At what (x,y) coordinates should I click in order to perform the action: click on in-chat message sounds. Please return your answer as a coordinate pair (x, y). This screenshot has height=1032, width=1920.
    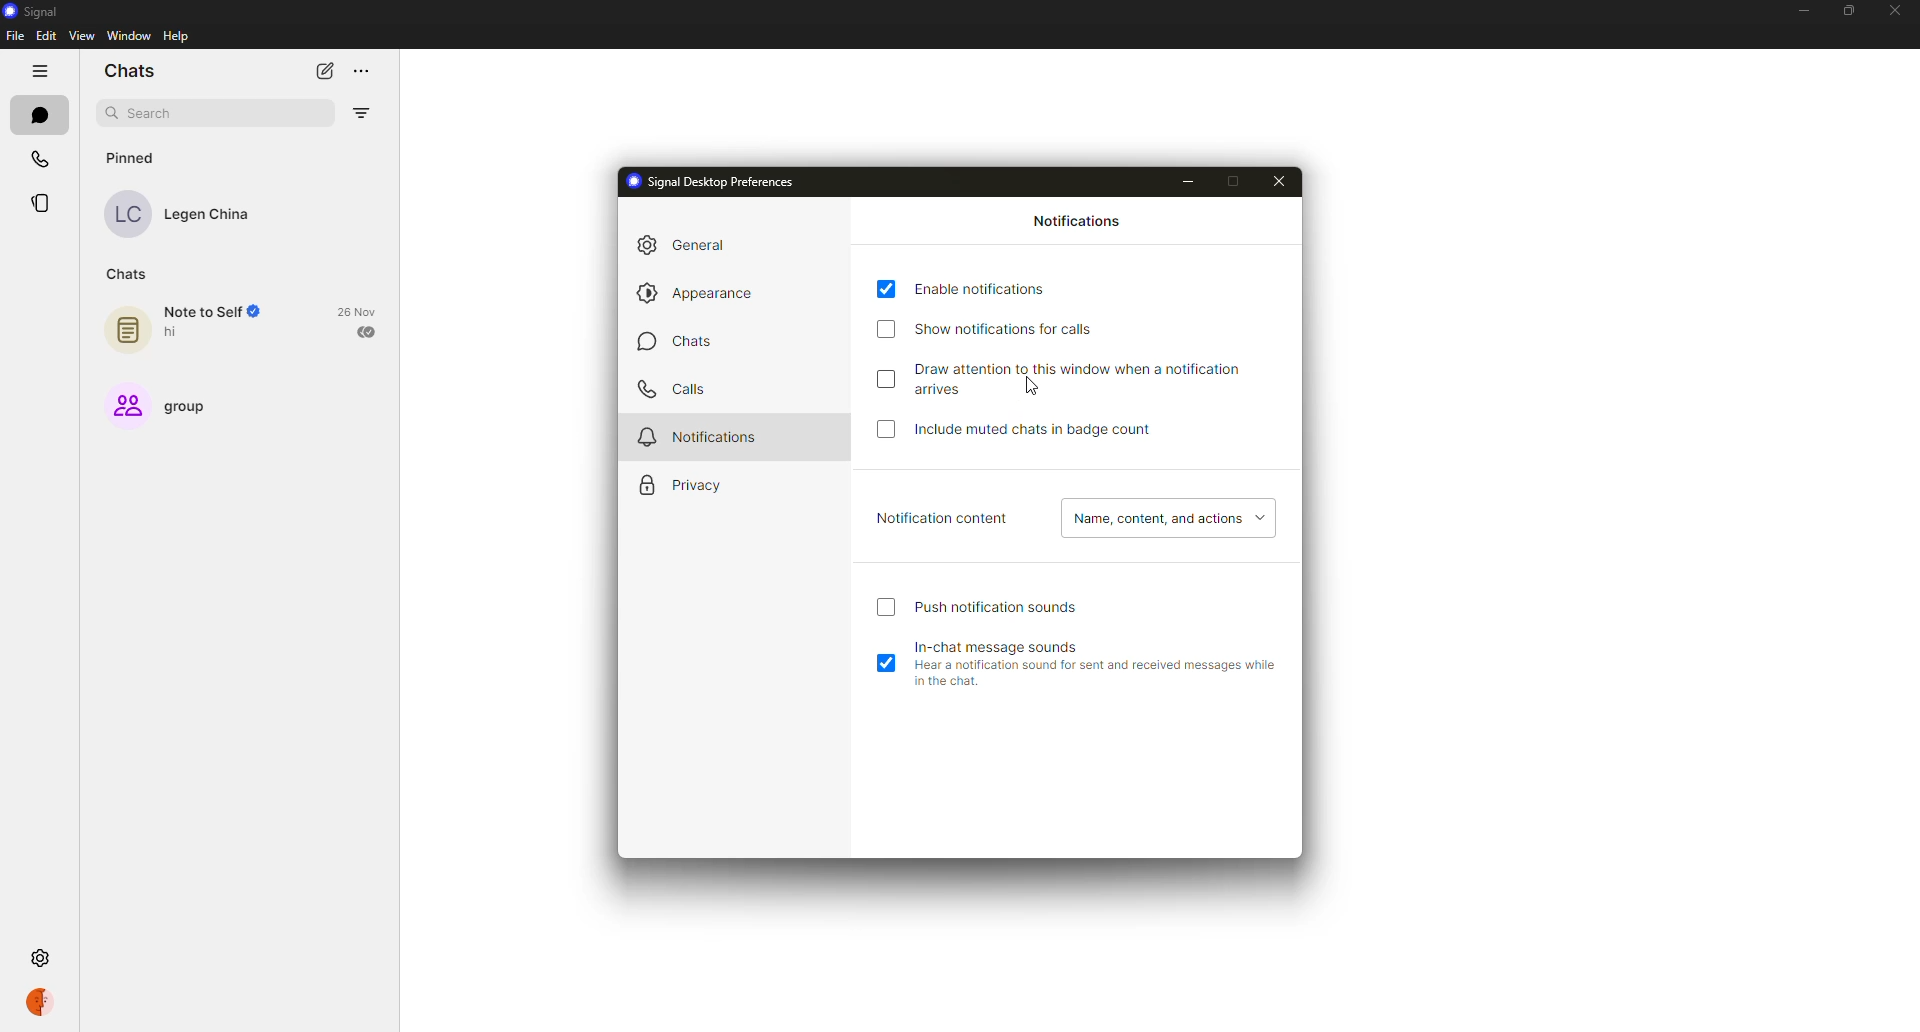
    Looking at the image, I should click on (1096, 662).